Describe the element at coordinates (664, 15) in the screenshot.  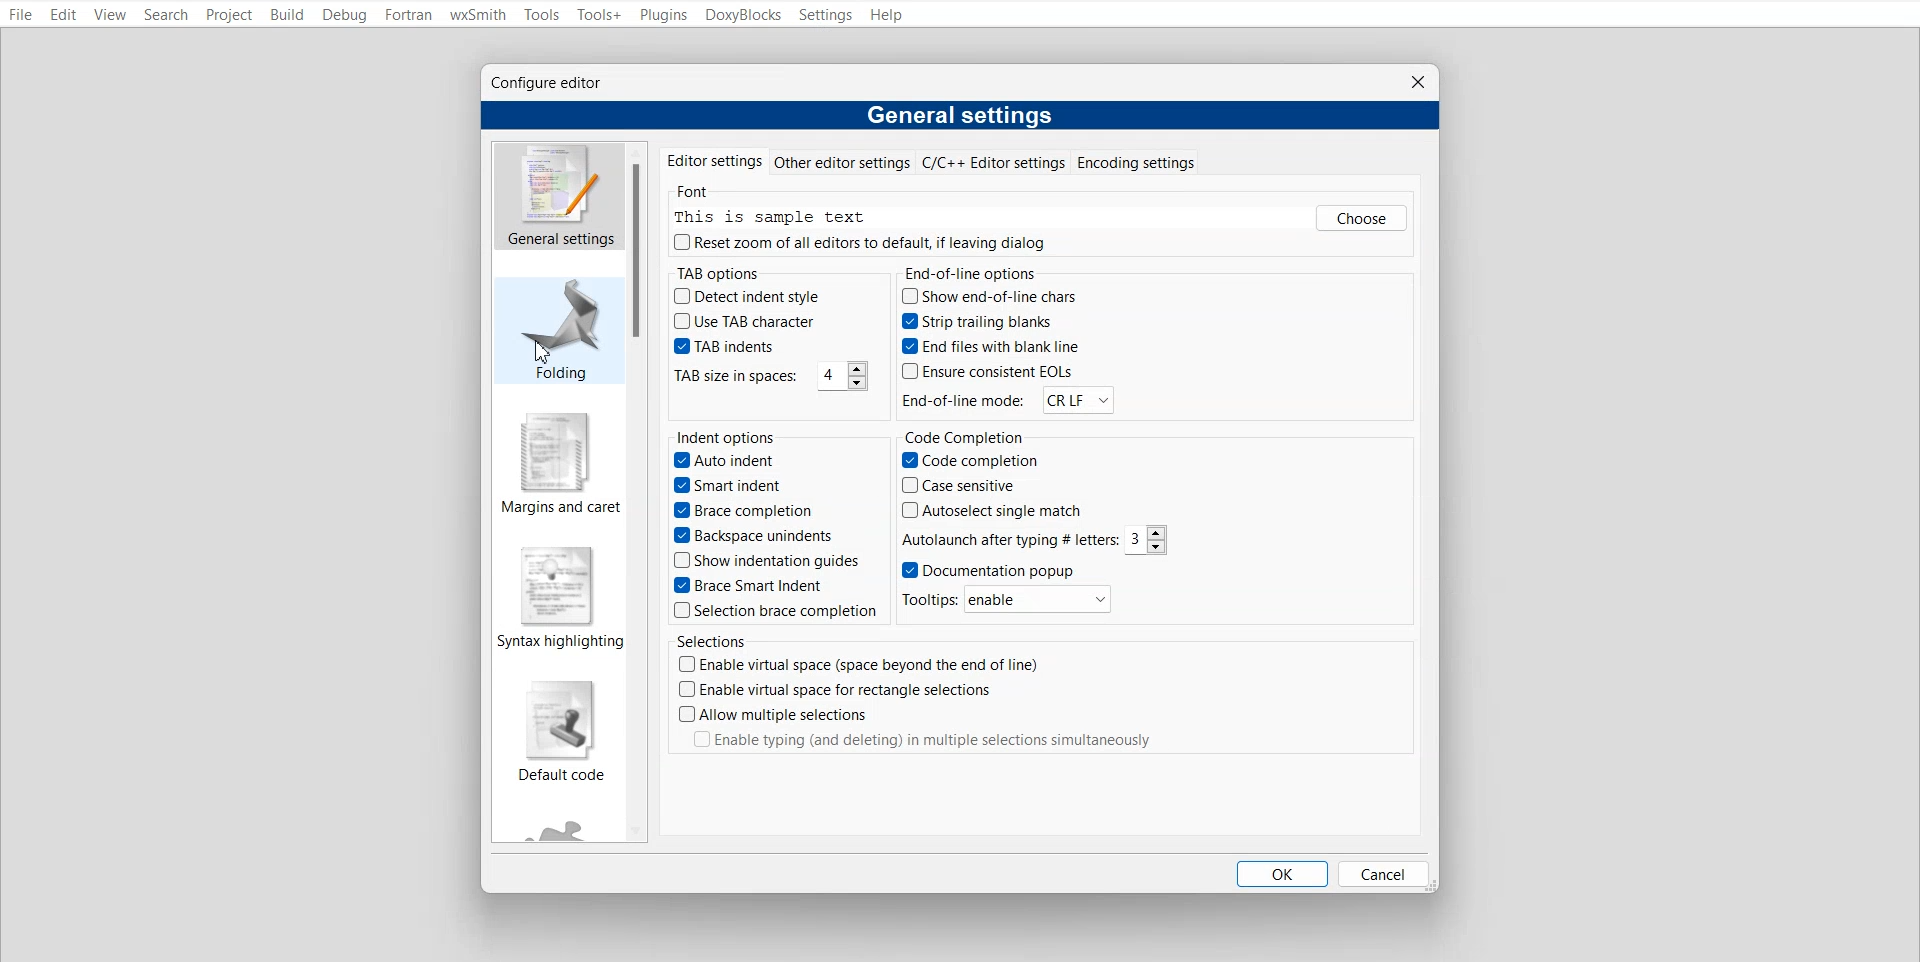
I see `Plugins` at that location.